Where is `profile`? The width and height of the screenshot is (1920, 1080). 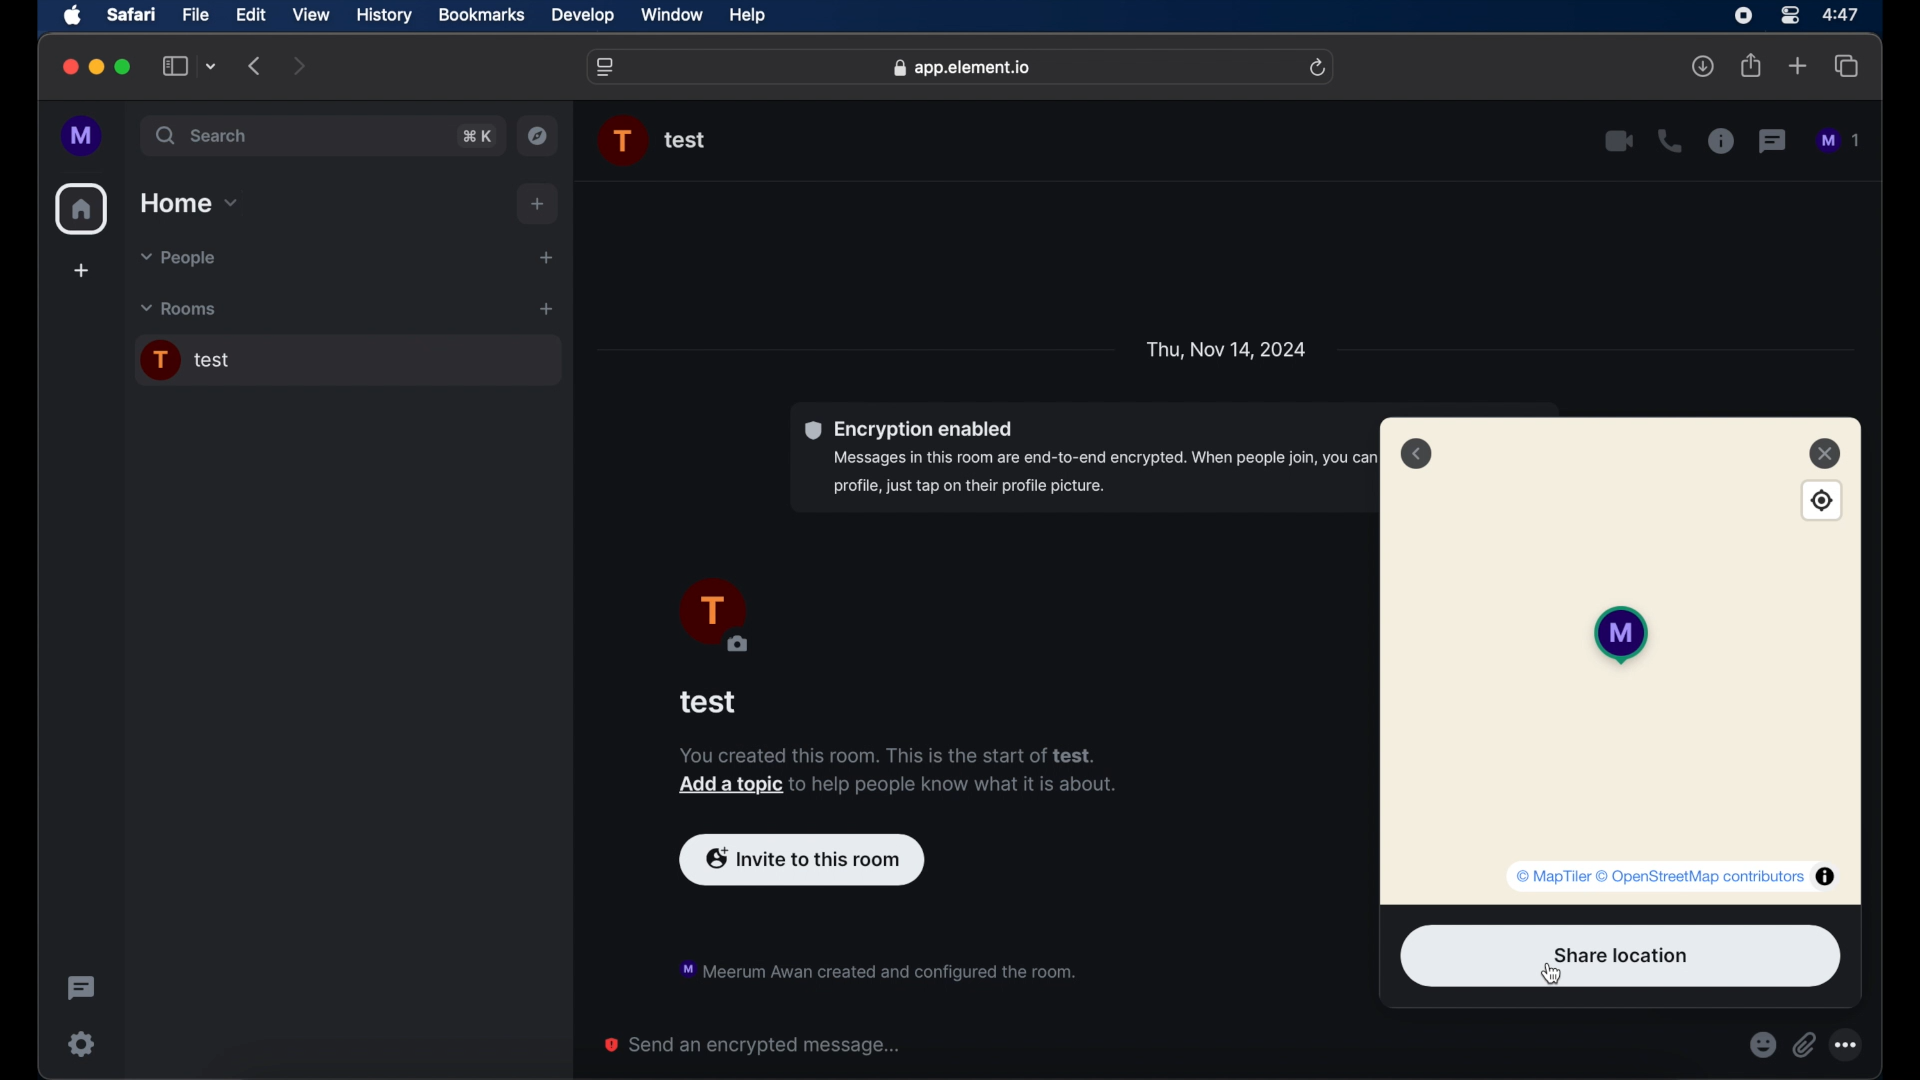
profile is located at coordinates (83, 136).